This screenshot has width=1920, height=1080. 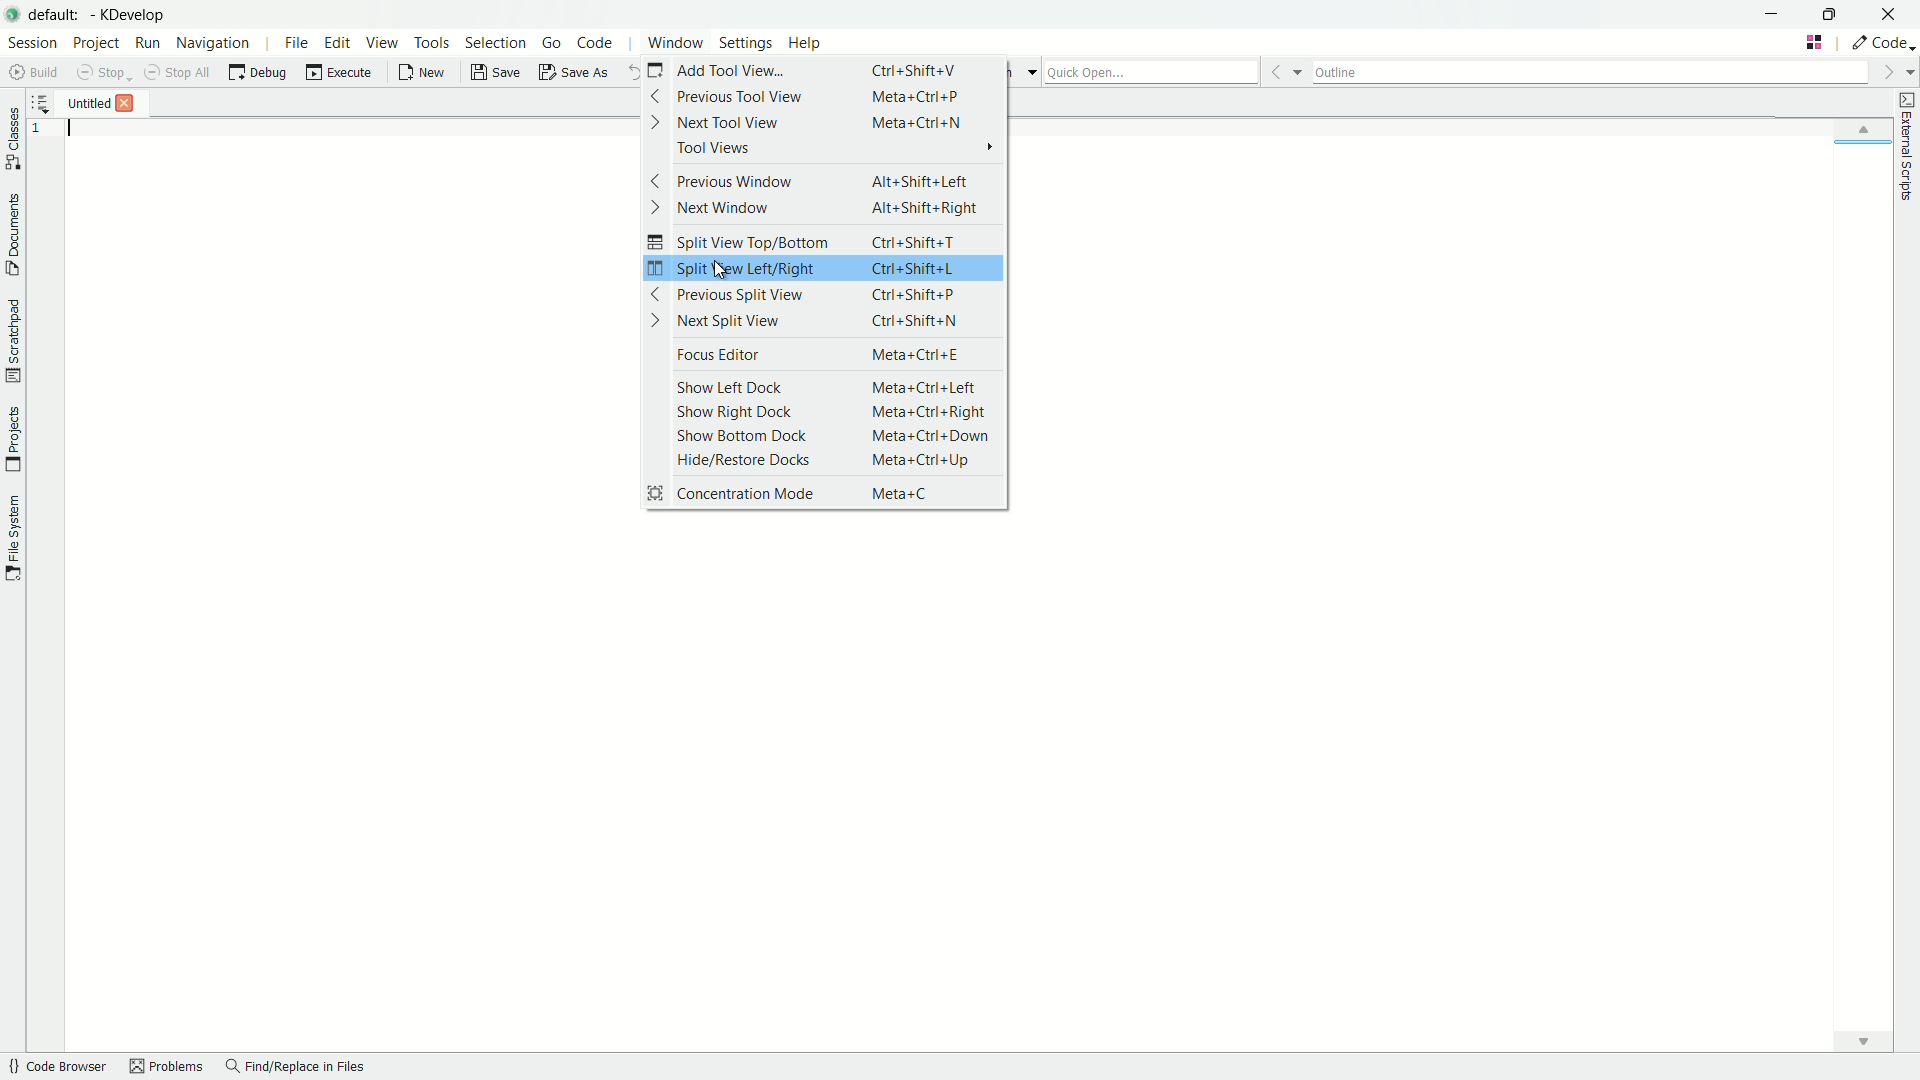 What do you see at coordinates (12, 542) in the screenshot?
I see `toggle file system` at bounding box center [12, 542].